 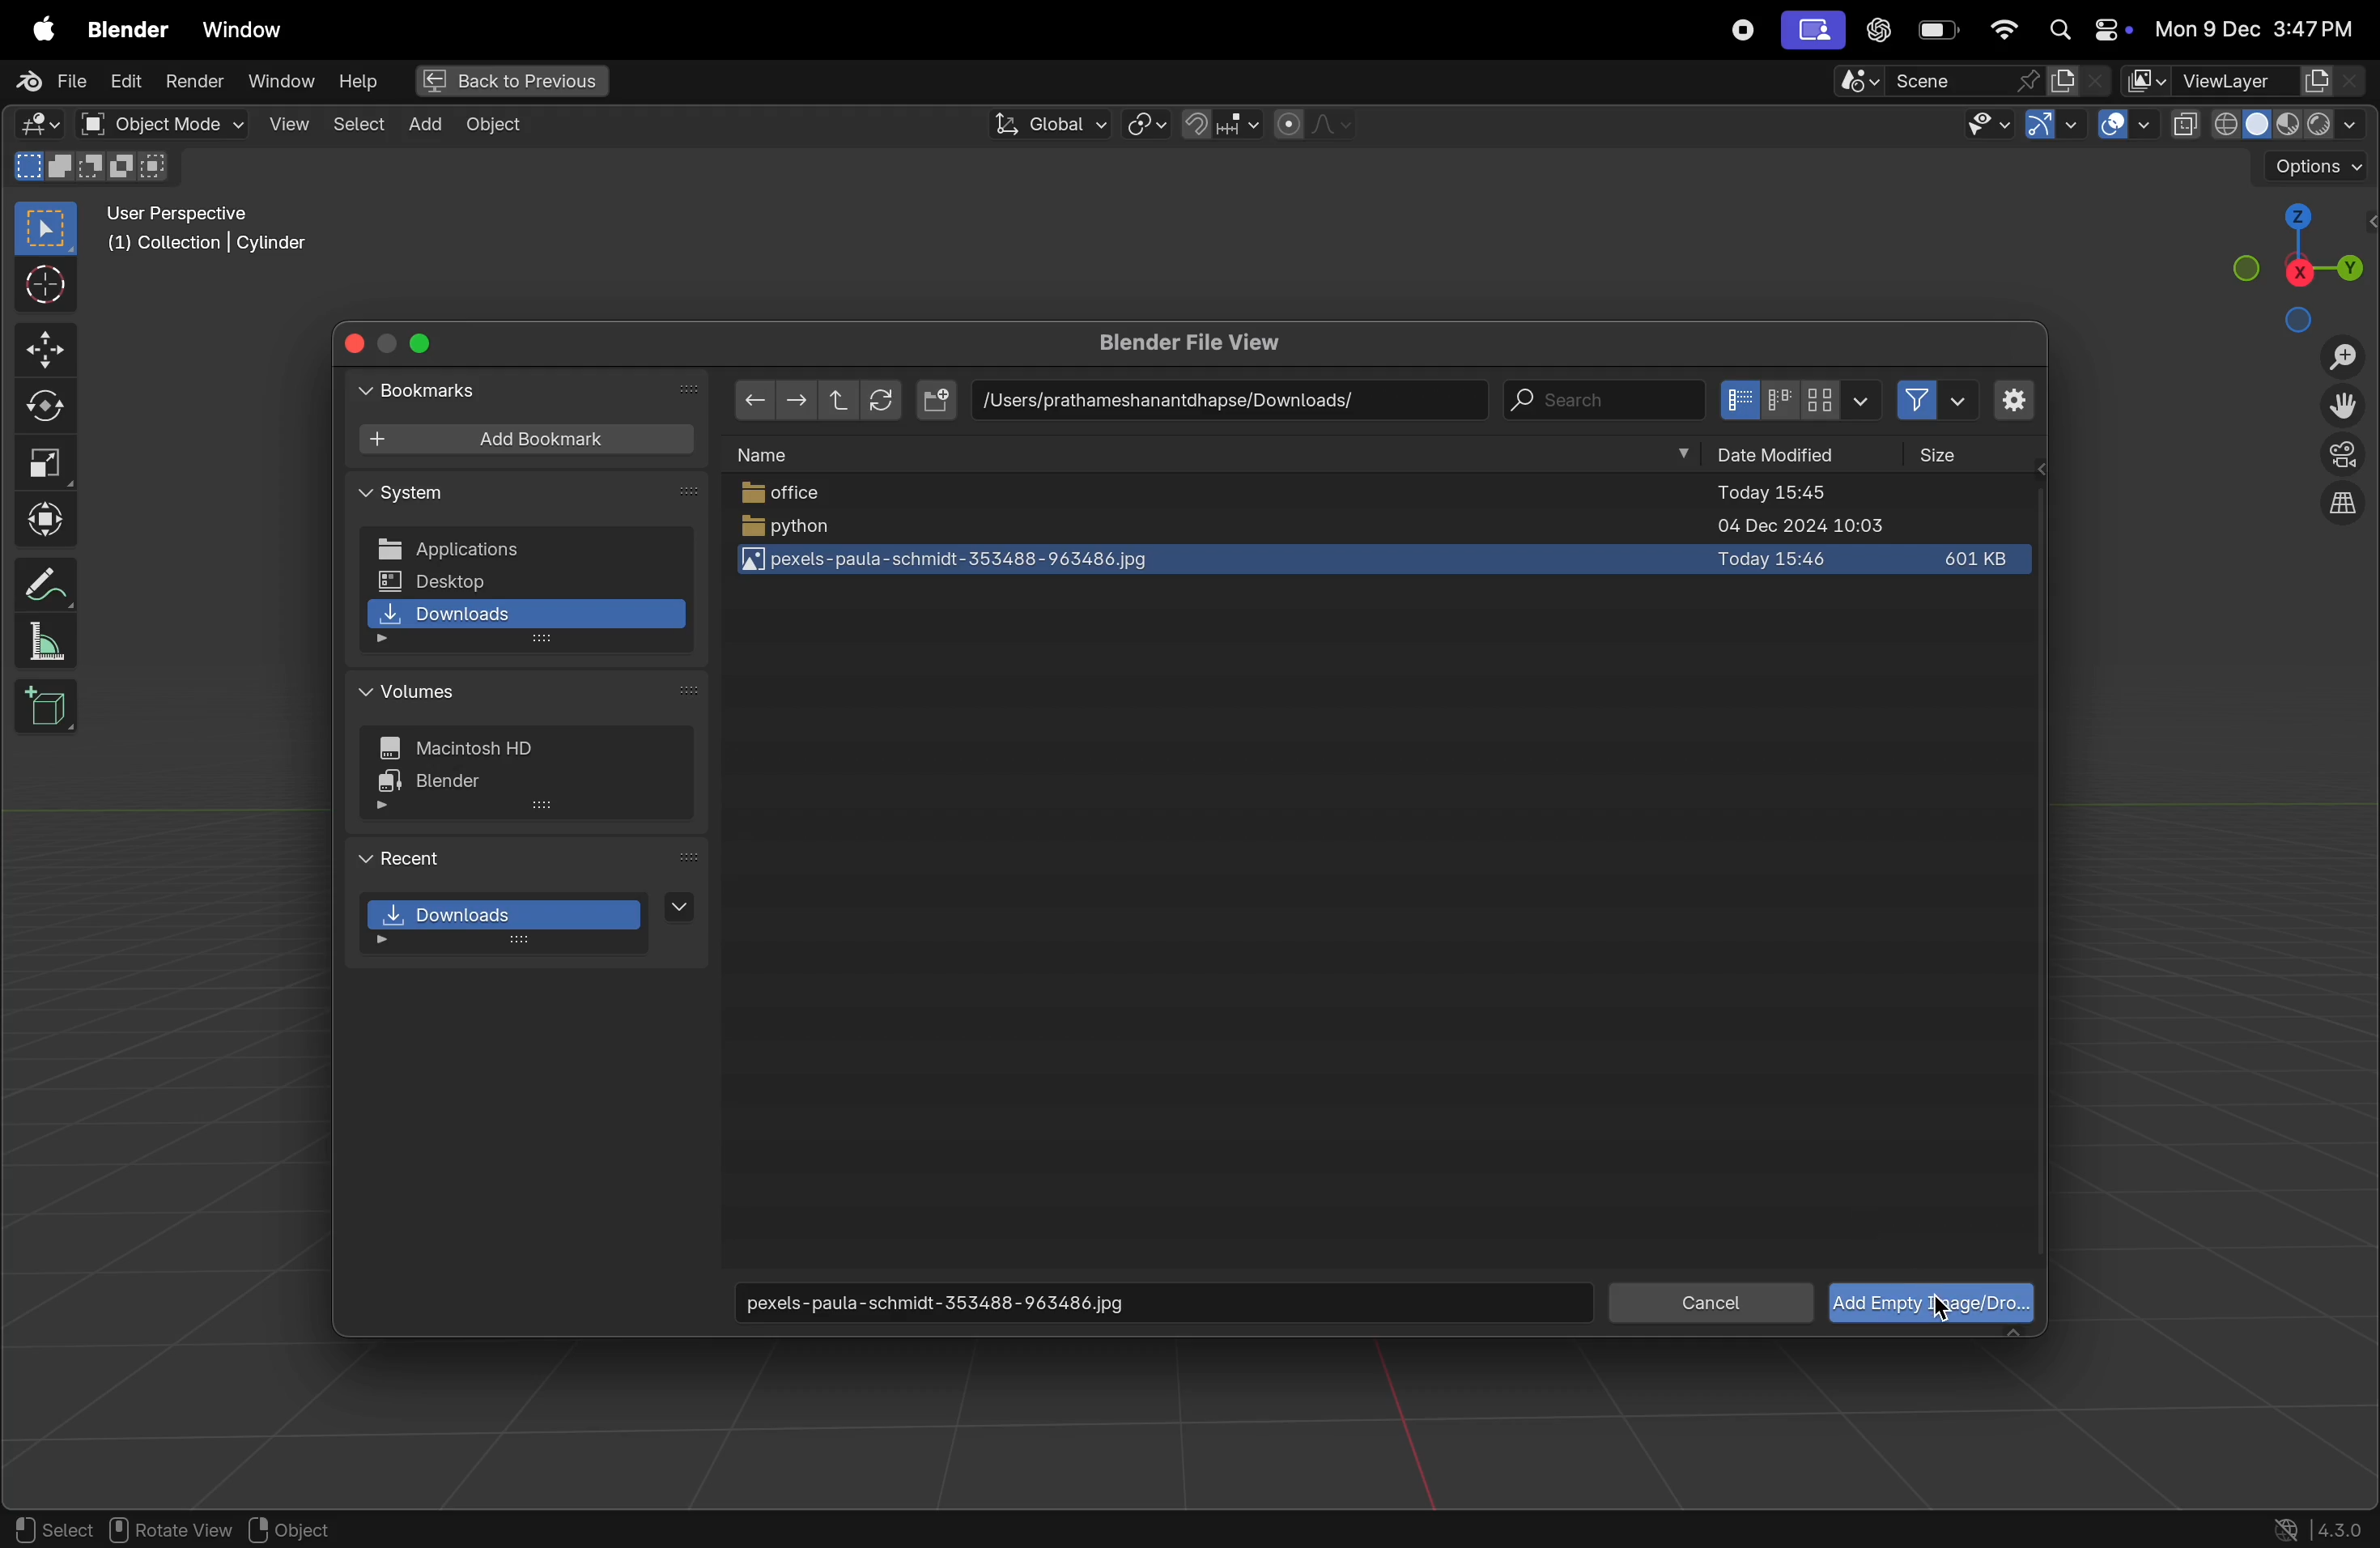 What do you see at coordinates (2263, 123) in the screenshot?
I see `view shading` at bounding box center [2263, 123].